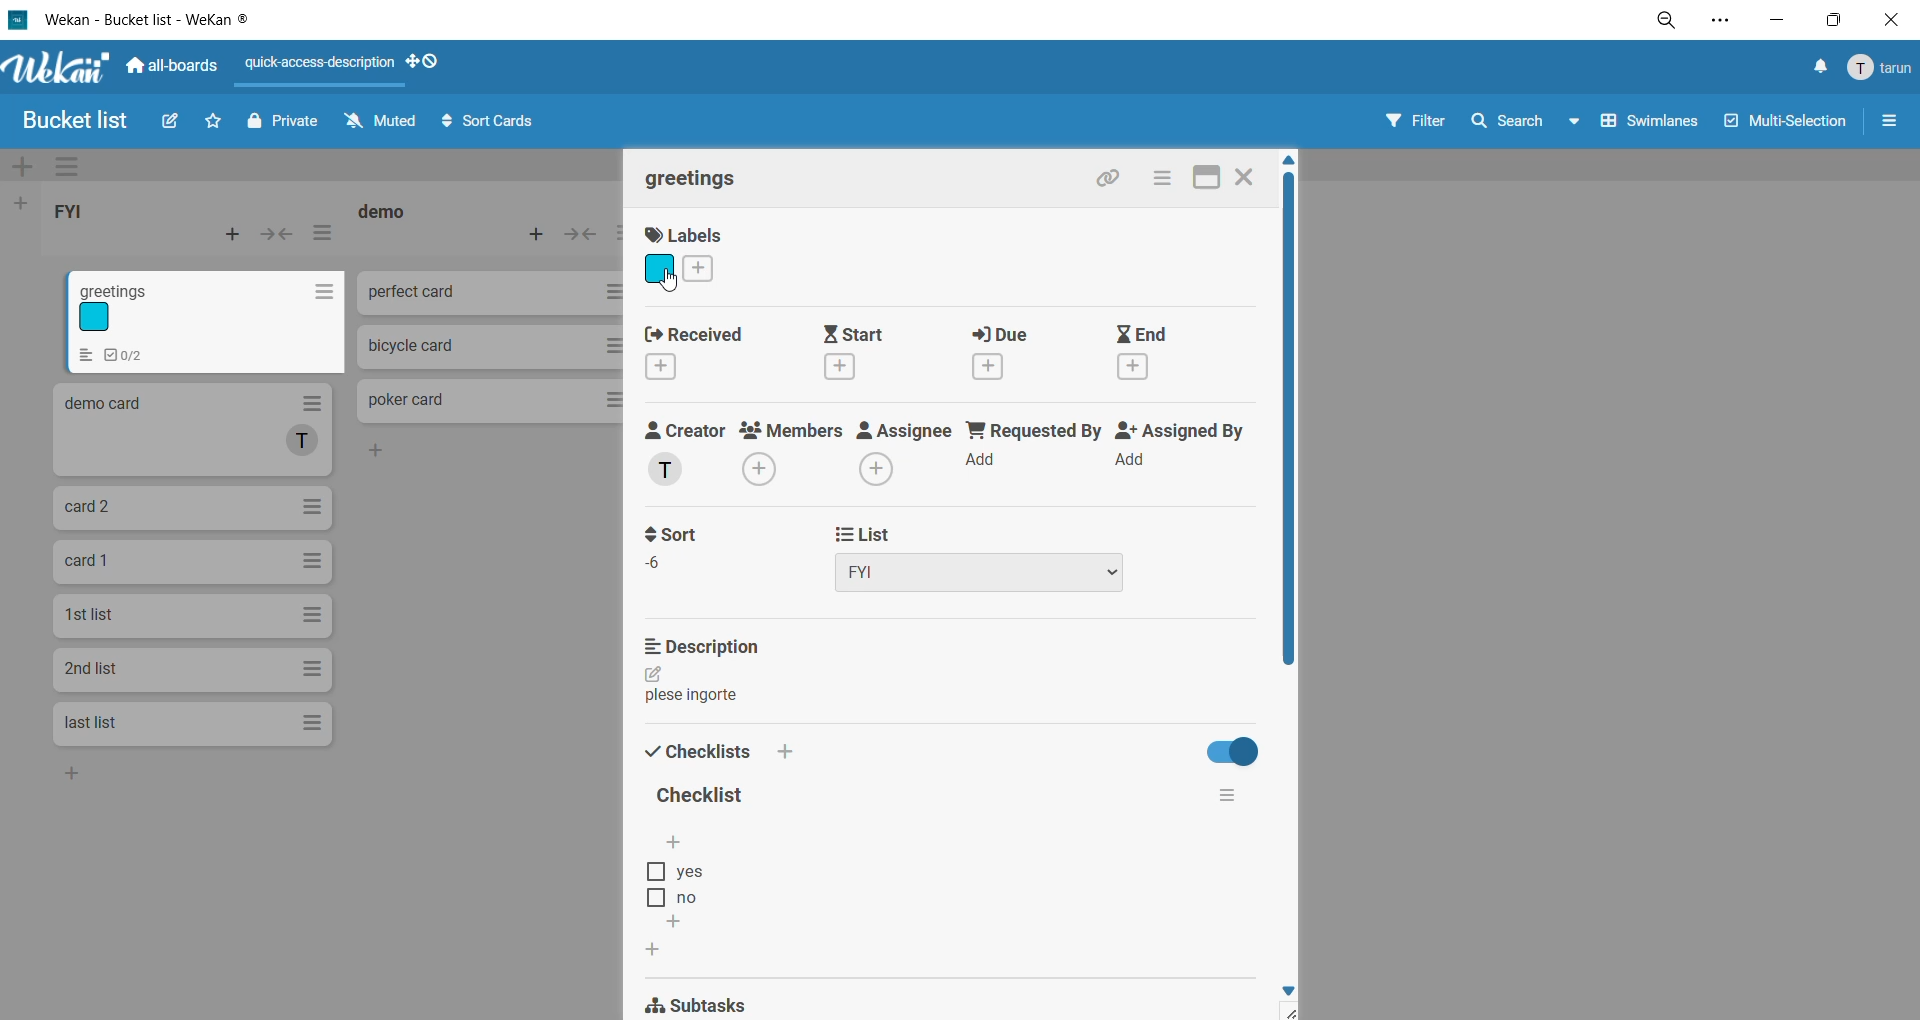 The image size is (1920, 1020). Describe the element at coordinates (323, 62) in the screenshot. I see `quick access description` at that location.